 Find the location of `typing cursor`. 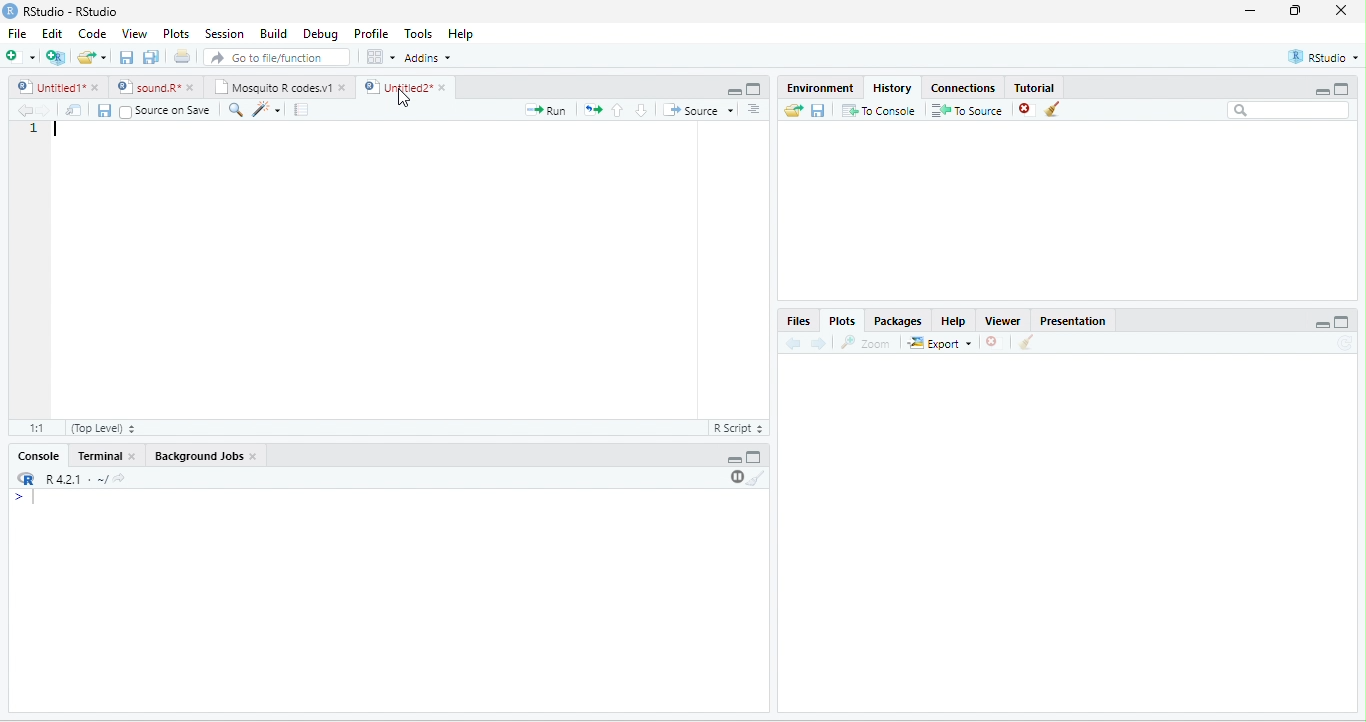

typing cursor is located at coordinates (57, 129).